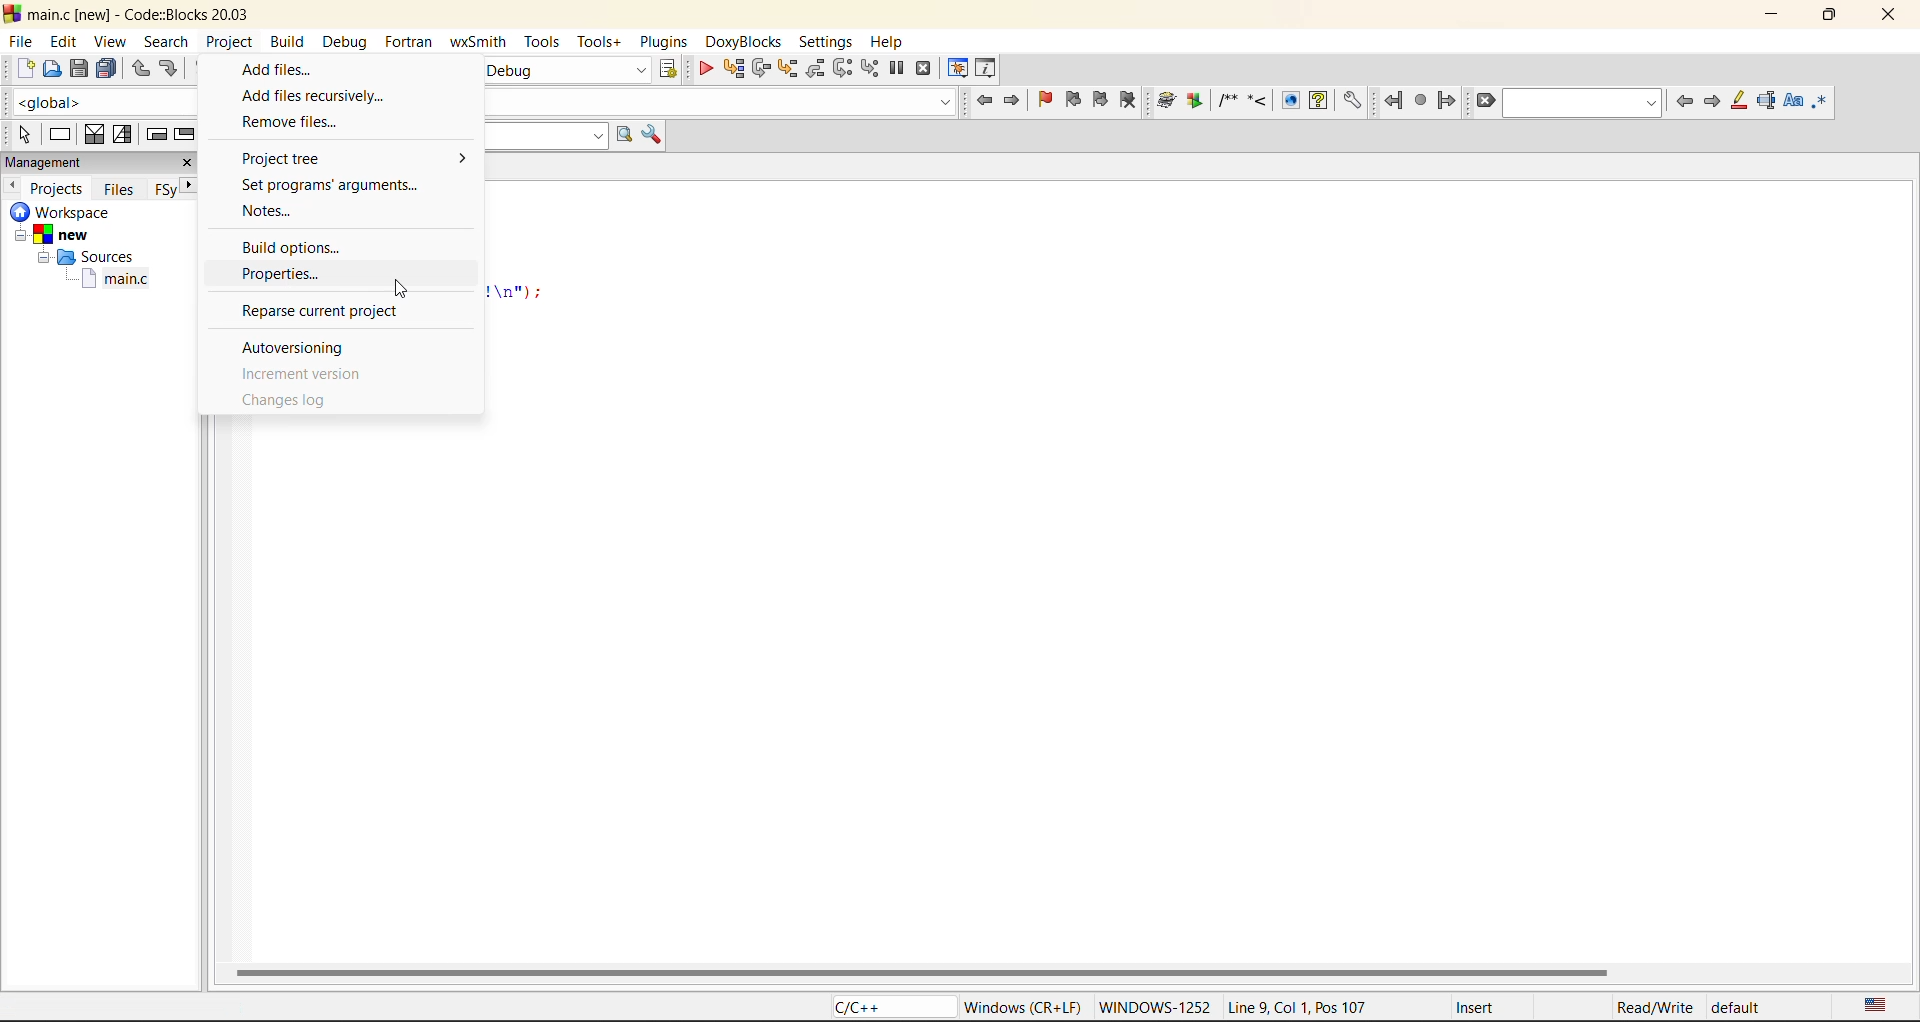 This screenshot has height=1022, width=1920. What do you see at coordinates (106, 68) in the screenshot?
I see `save everytime` at bounding box center [106, 68].